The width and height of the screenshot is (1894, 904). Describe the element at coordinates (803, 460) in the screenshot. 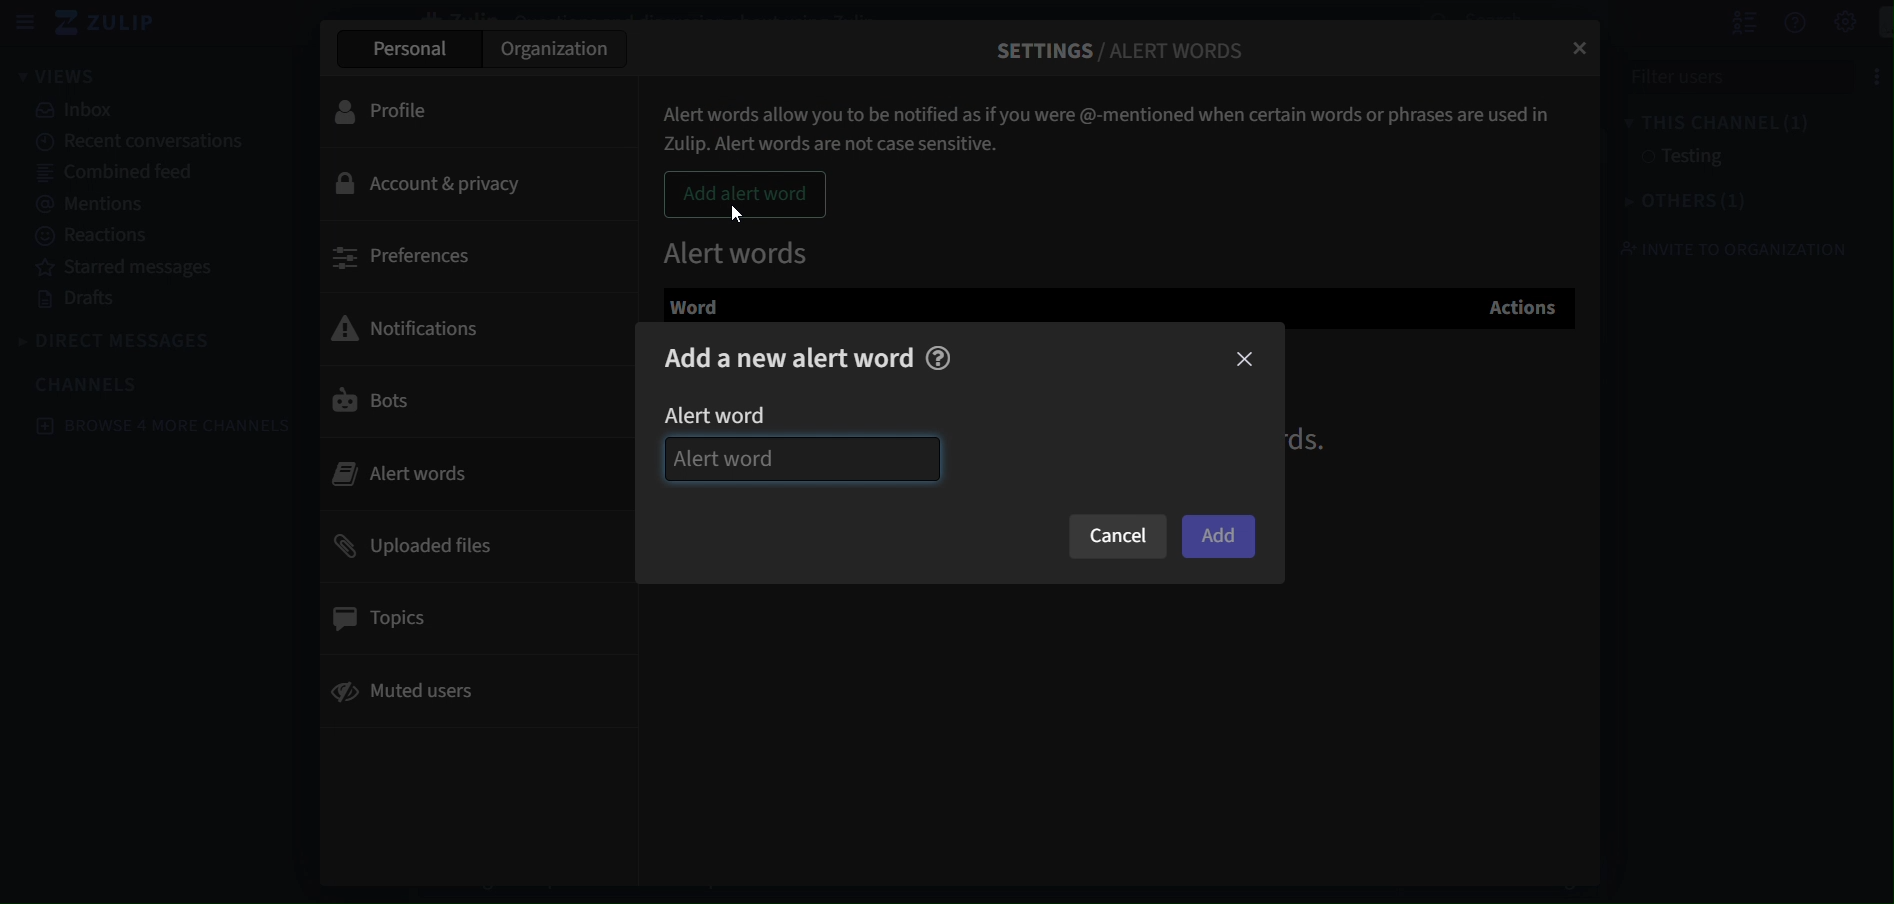

I see `Alert word` at that location.